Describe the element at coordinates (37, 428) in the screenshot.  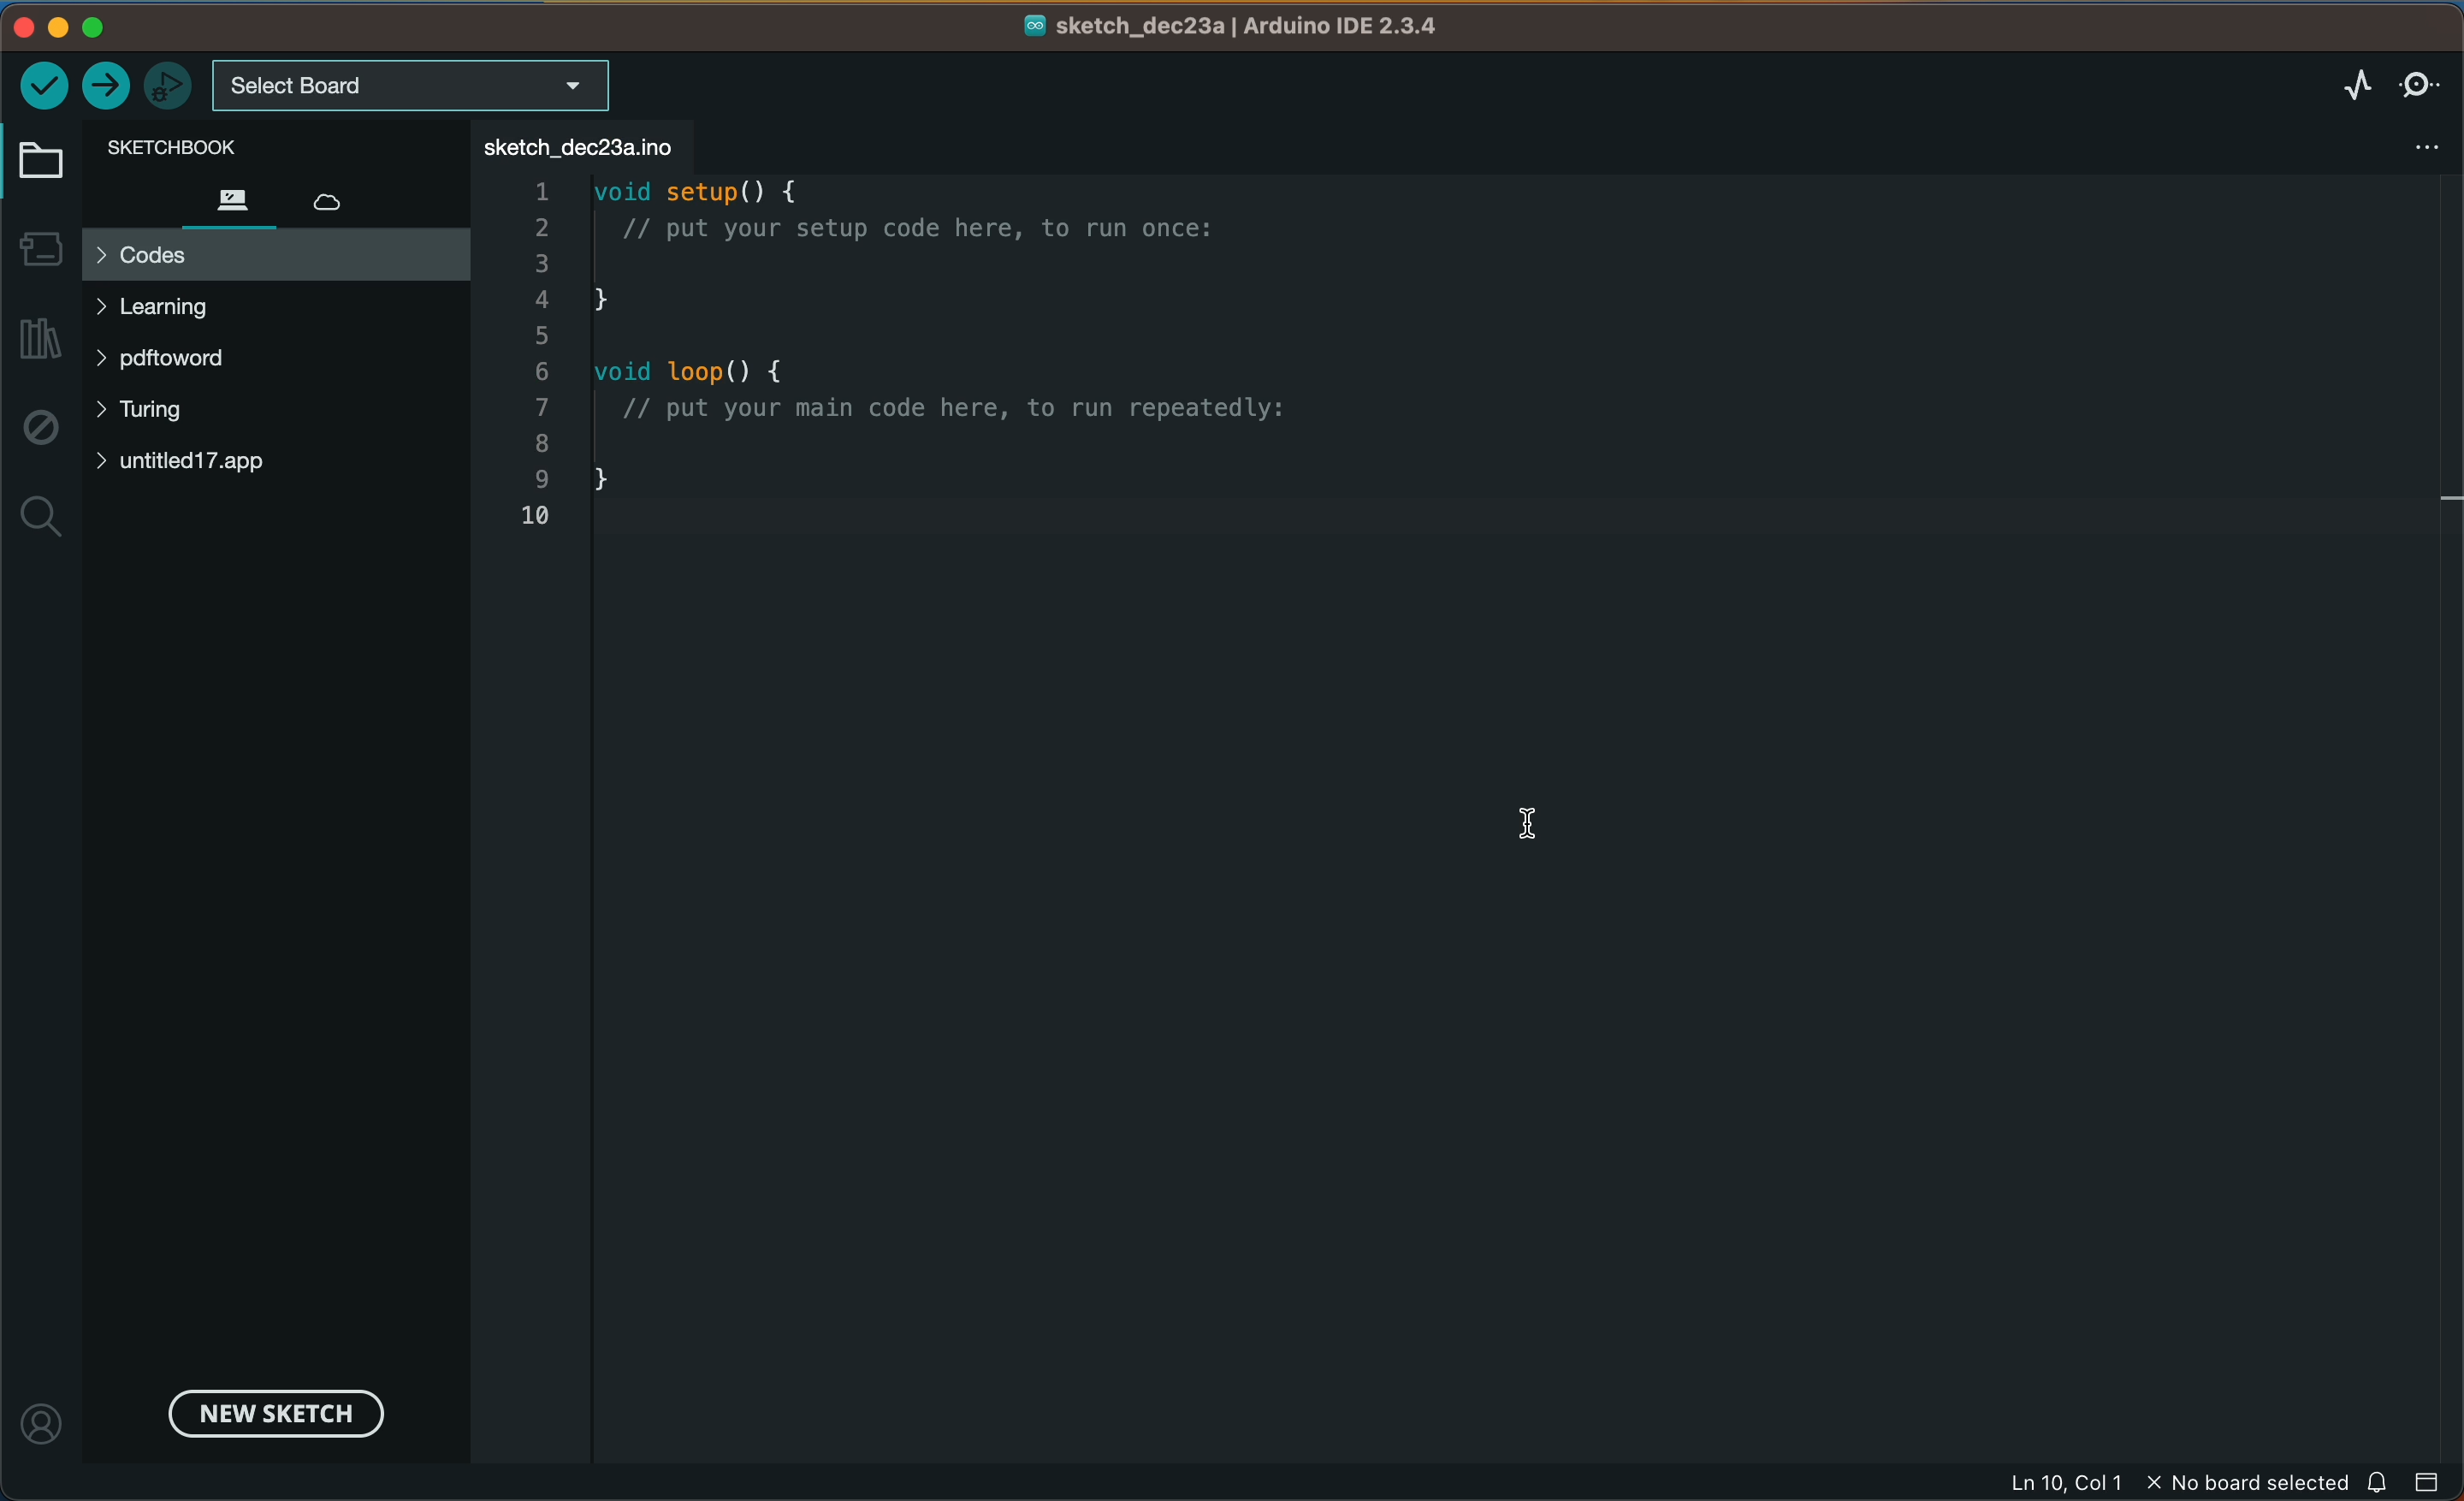
I see `debug` at that location.